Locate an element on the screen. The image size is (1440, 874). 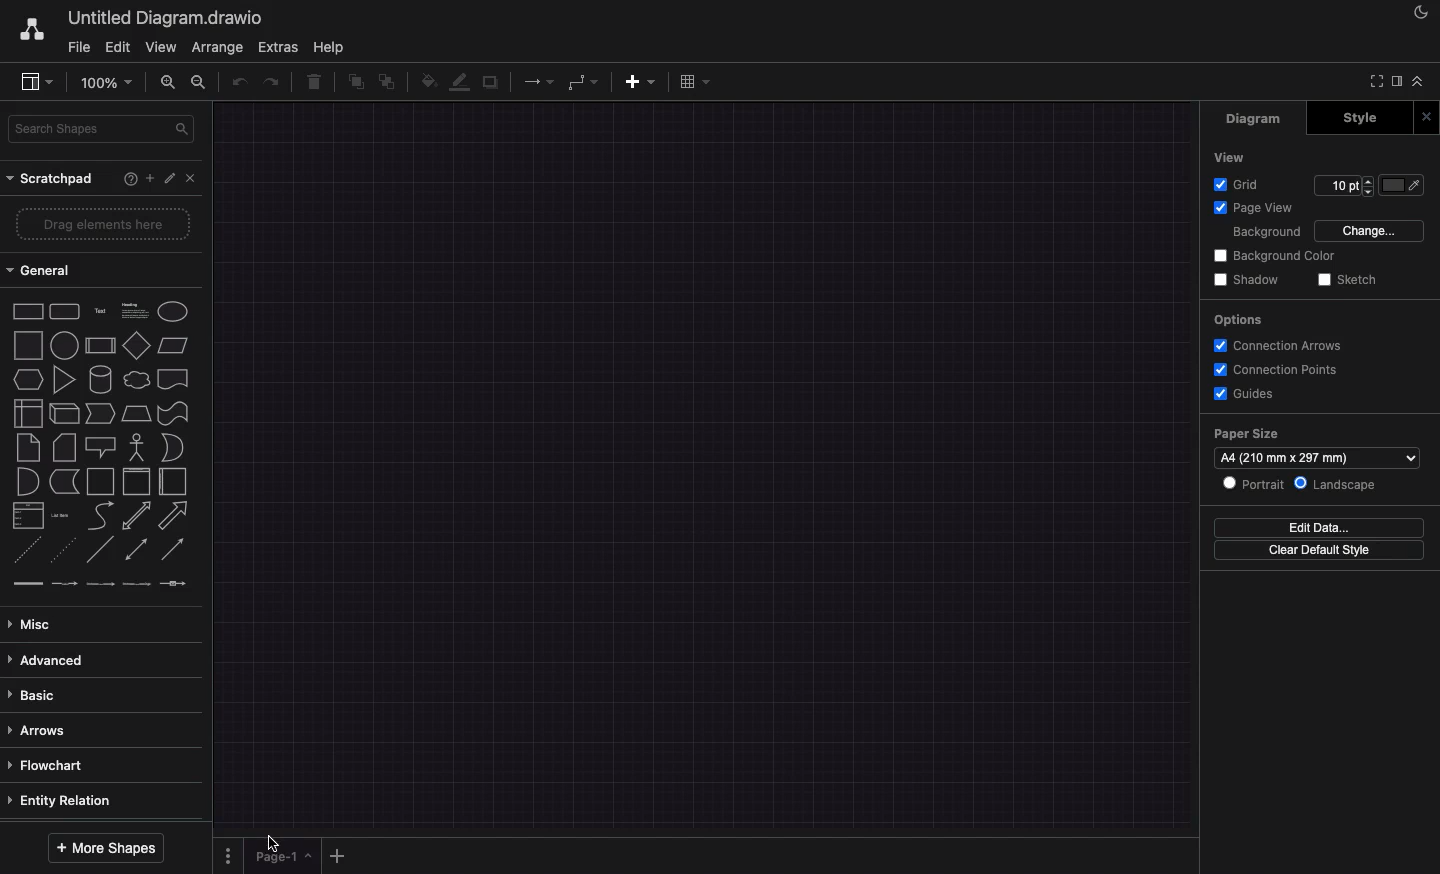
draw.io is located at coordinates (31, 28).